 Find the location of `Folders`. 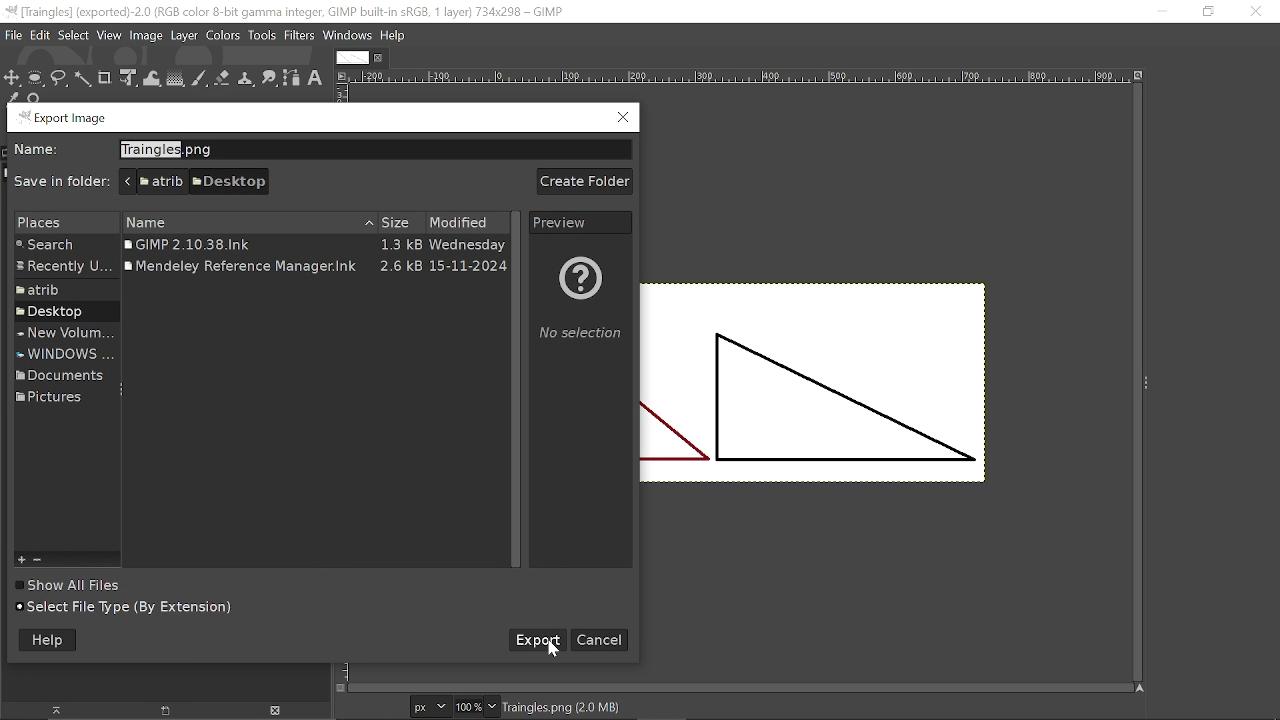

Folders is located at coordinates (63, 269).